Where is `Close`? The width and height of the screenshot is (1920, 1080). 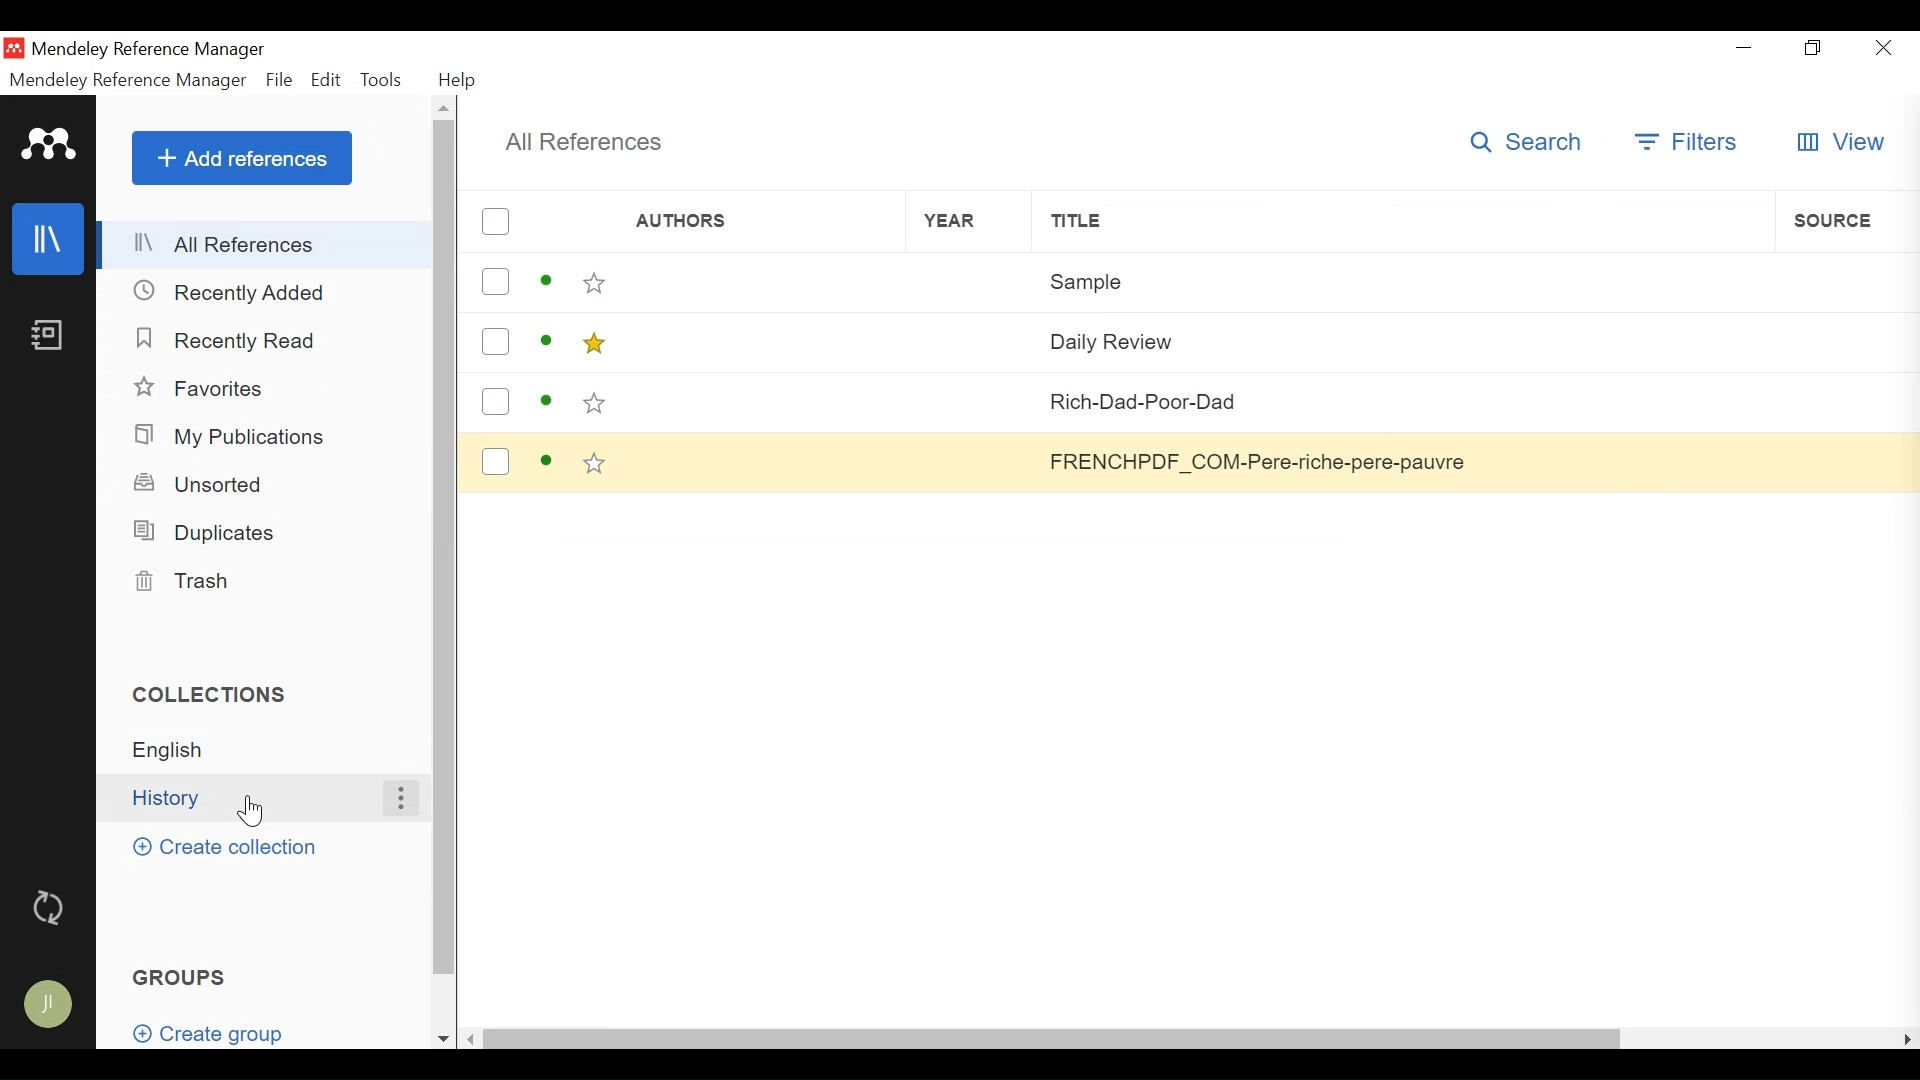
Close is located at coordinates (1880, 48).